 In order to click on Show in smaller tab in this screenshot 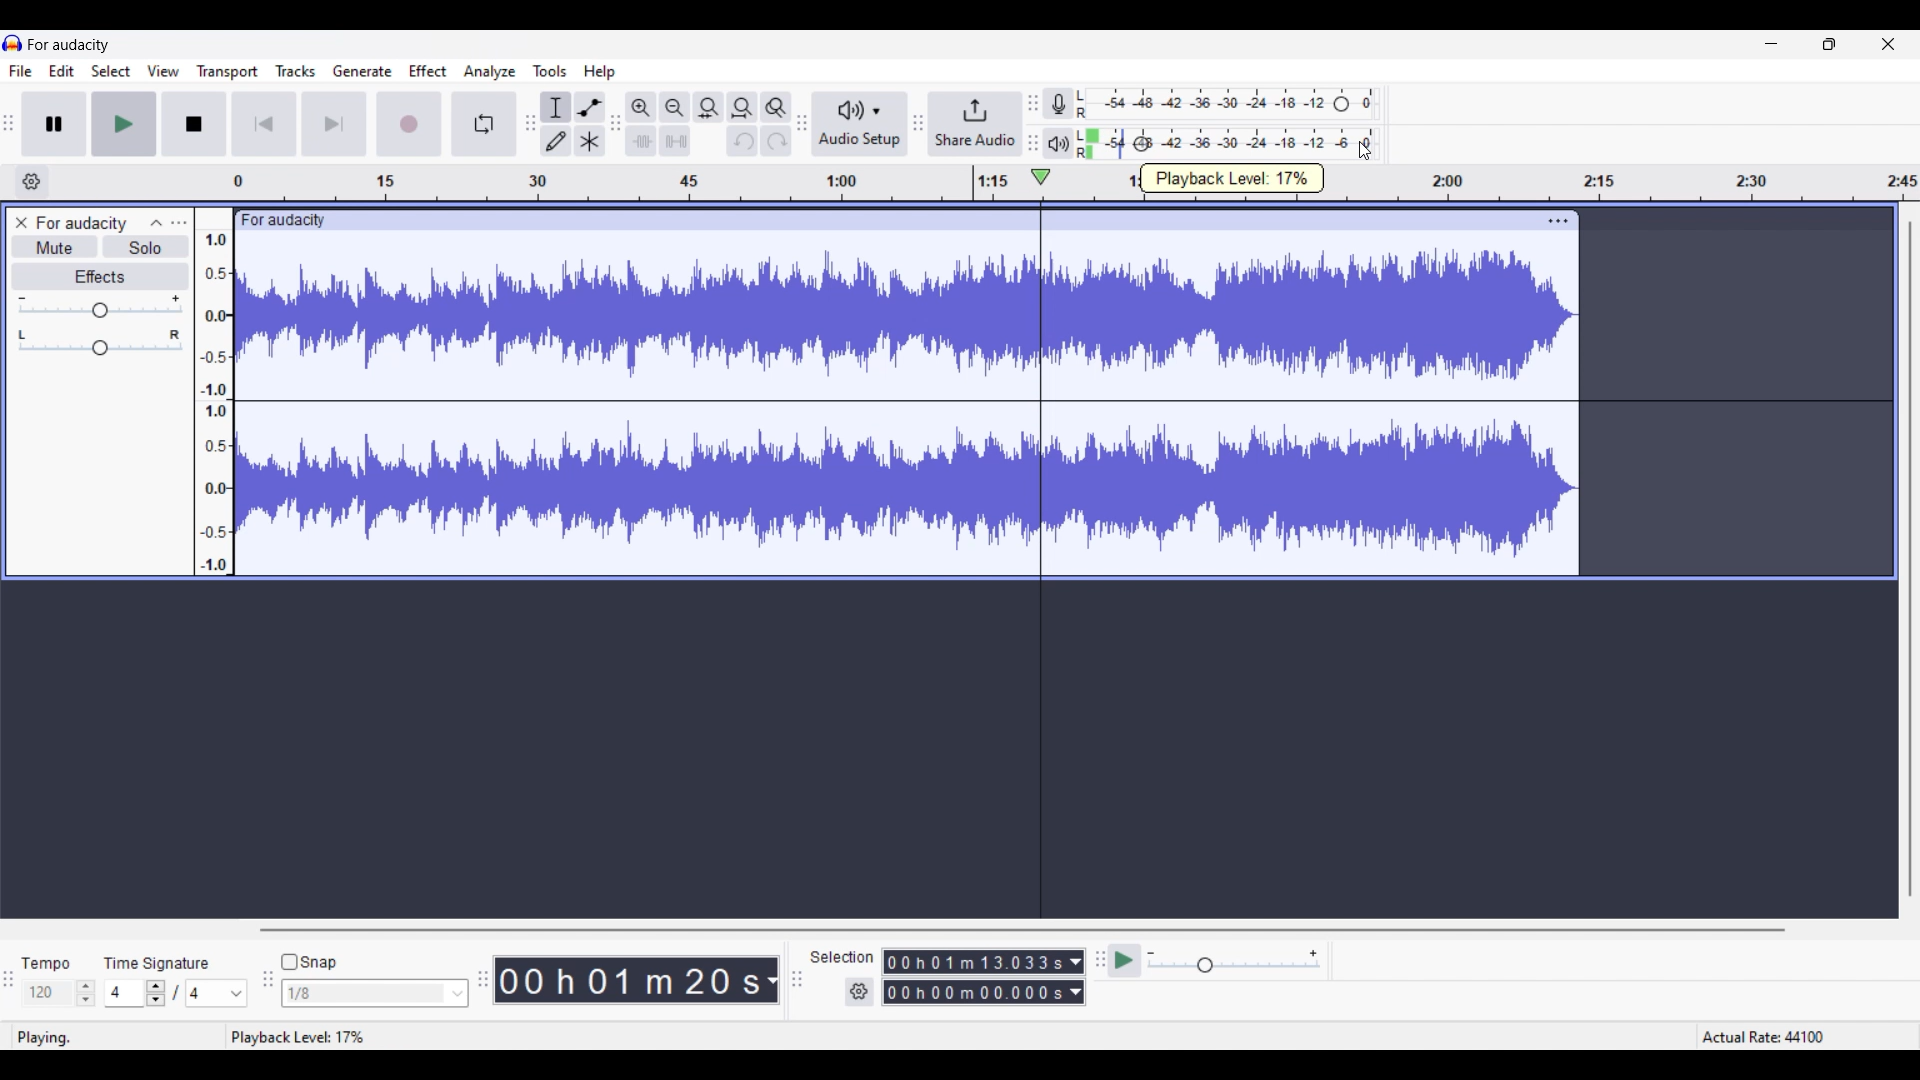, I will do `click(1829, 44)`.